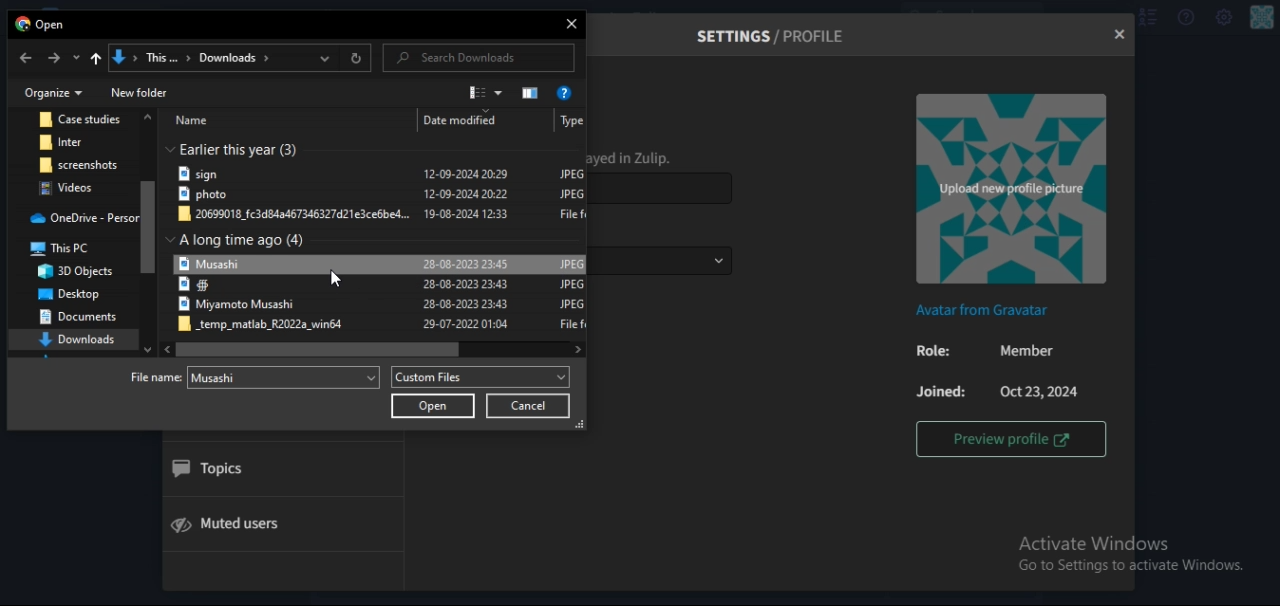 The height and width of the screenshot is (606, 1280). What do you see at coordinates (1224, 19) in the screenshot?
I see `main menu` at bounding box center [1224, 19].